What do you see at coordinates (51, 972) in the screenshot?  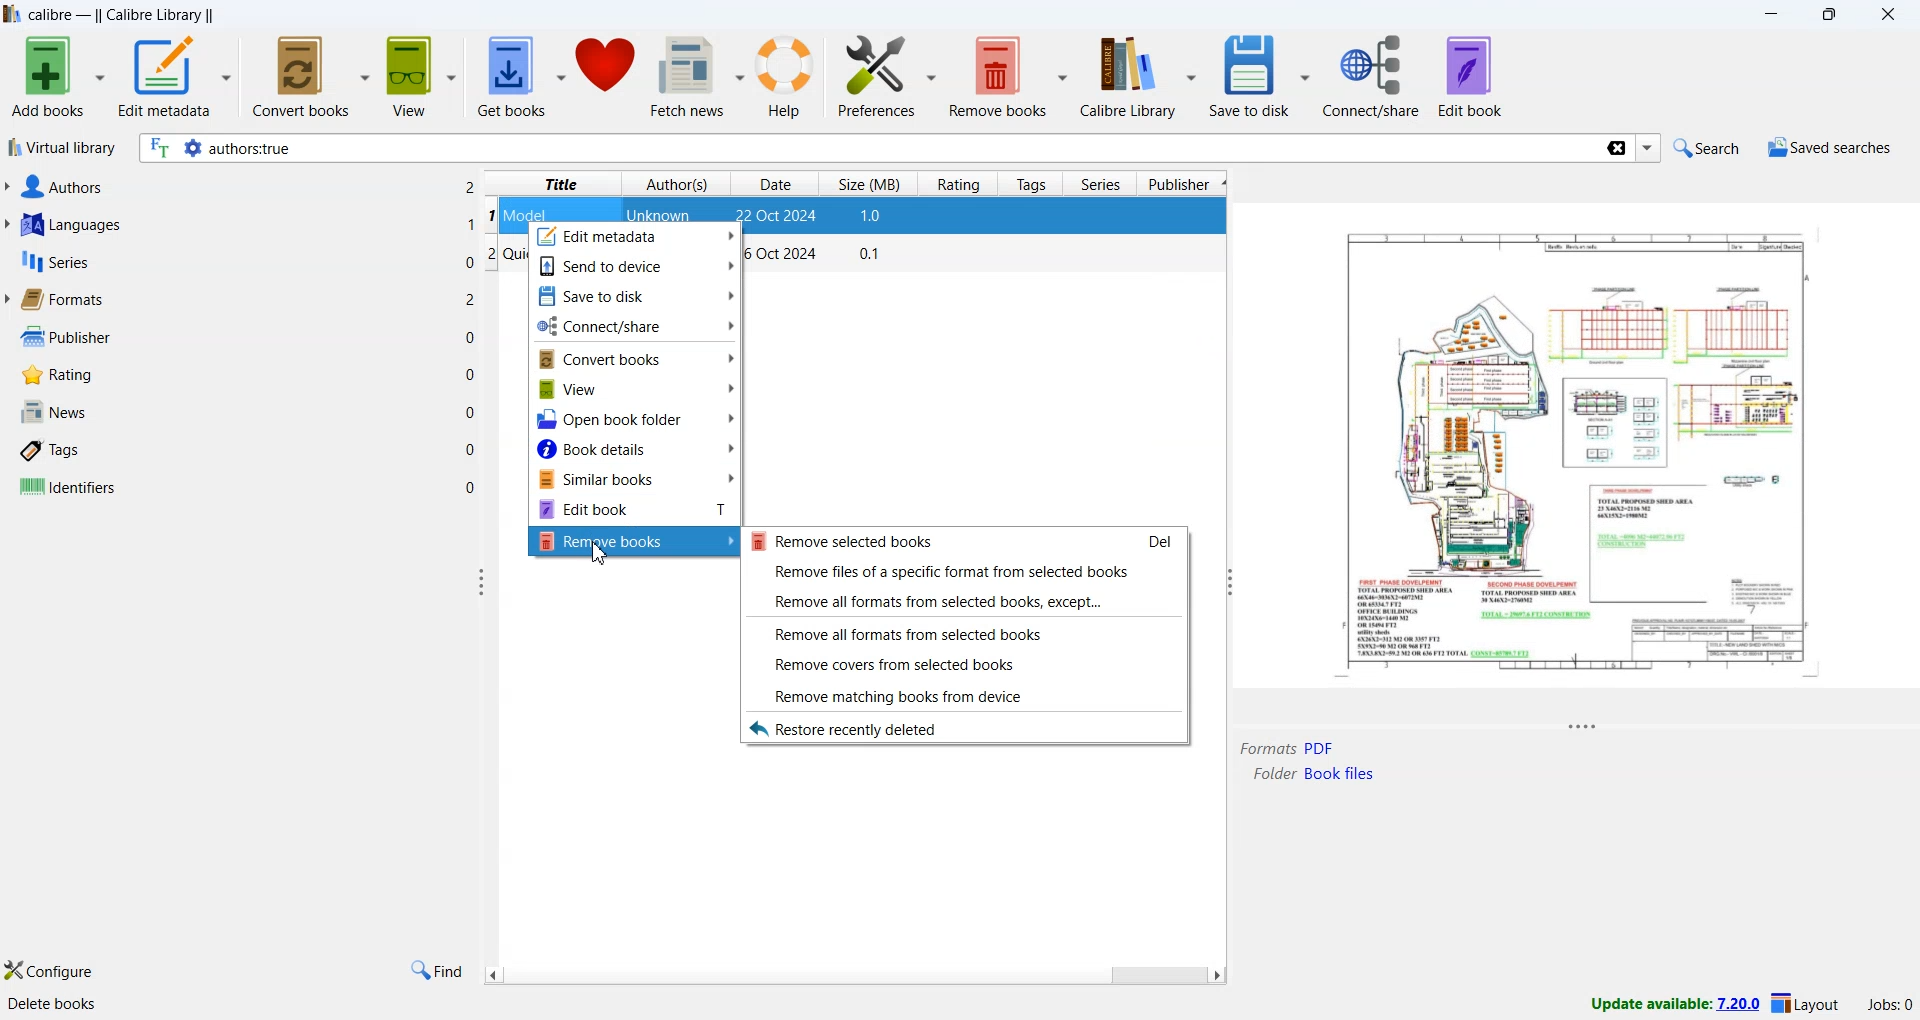 I see `configure` at bounding box center [51, 972].